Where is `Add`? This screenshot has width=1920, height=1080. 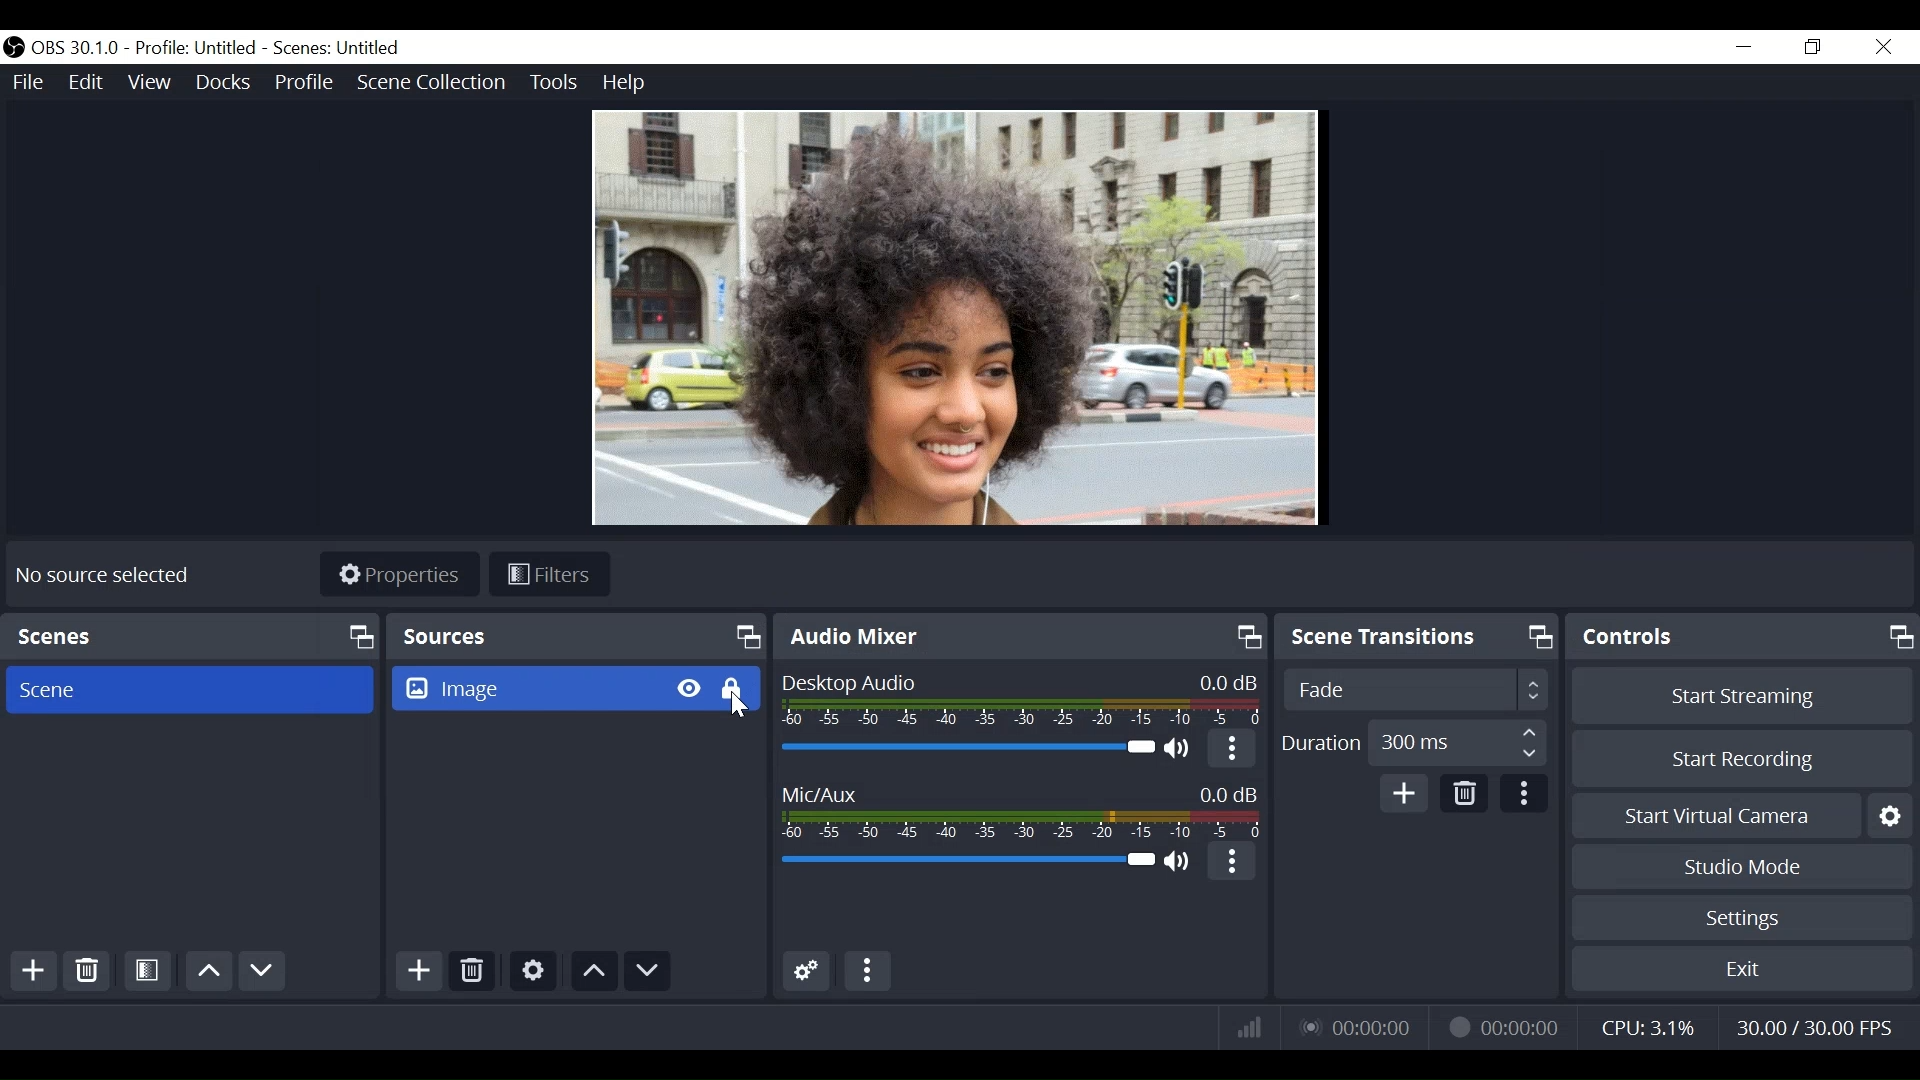 Add is located at coordinates (34, 973).